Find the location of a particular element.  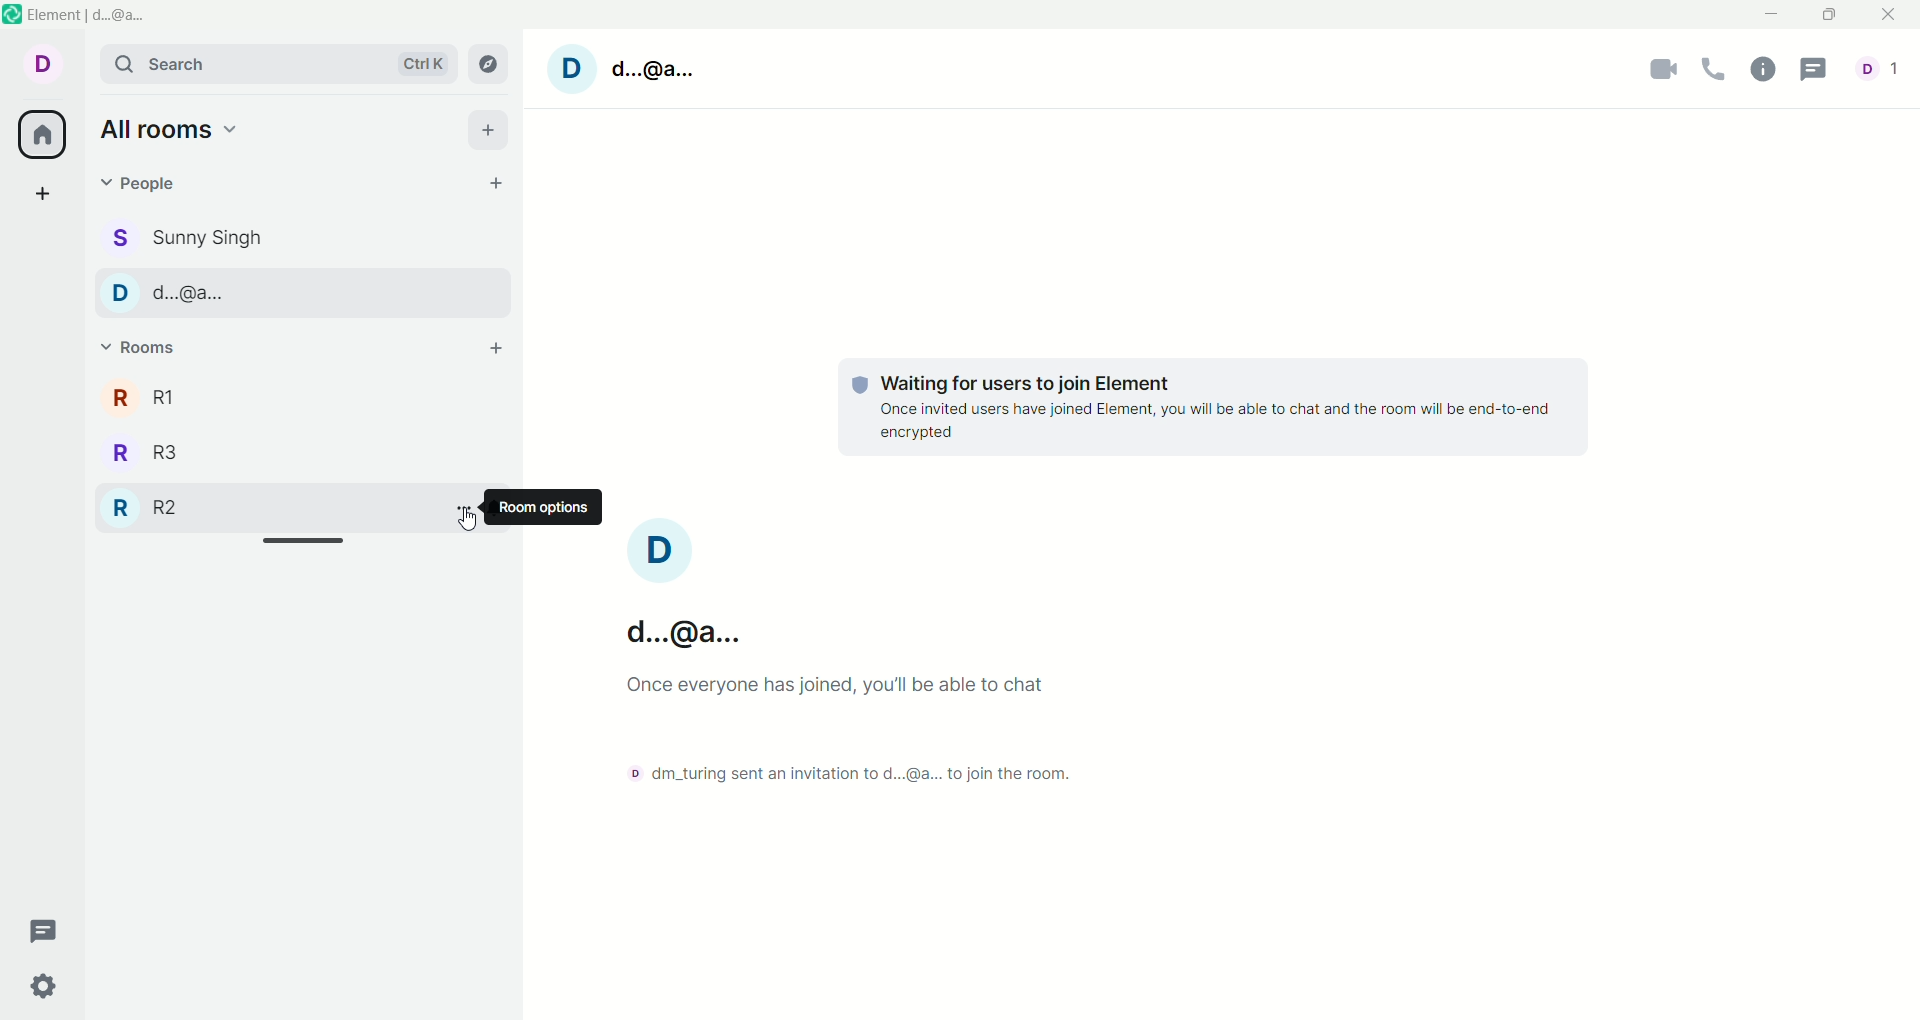

PEOPLE is located at coordinates (183, 292).